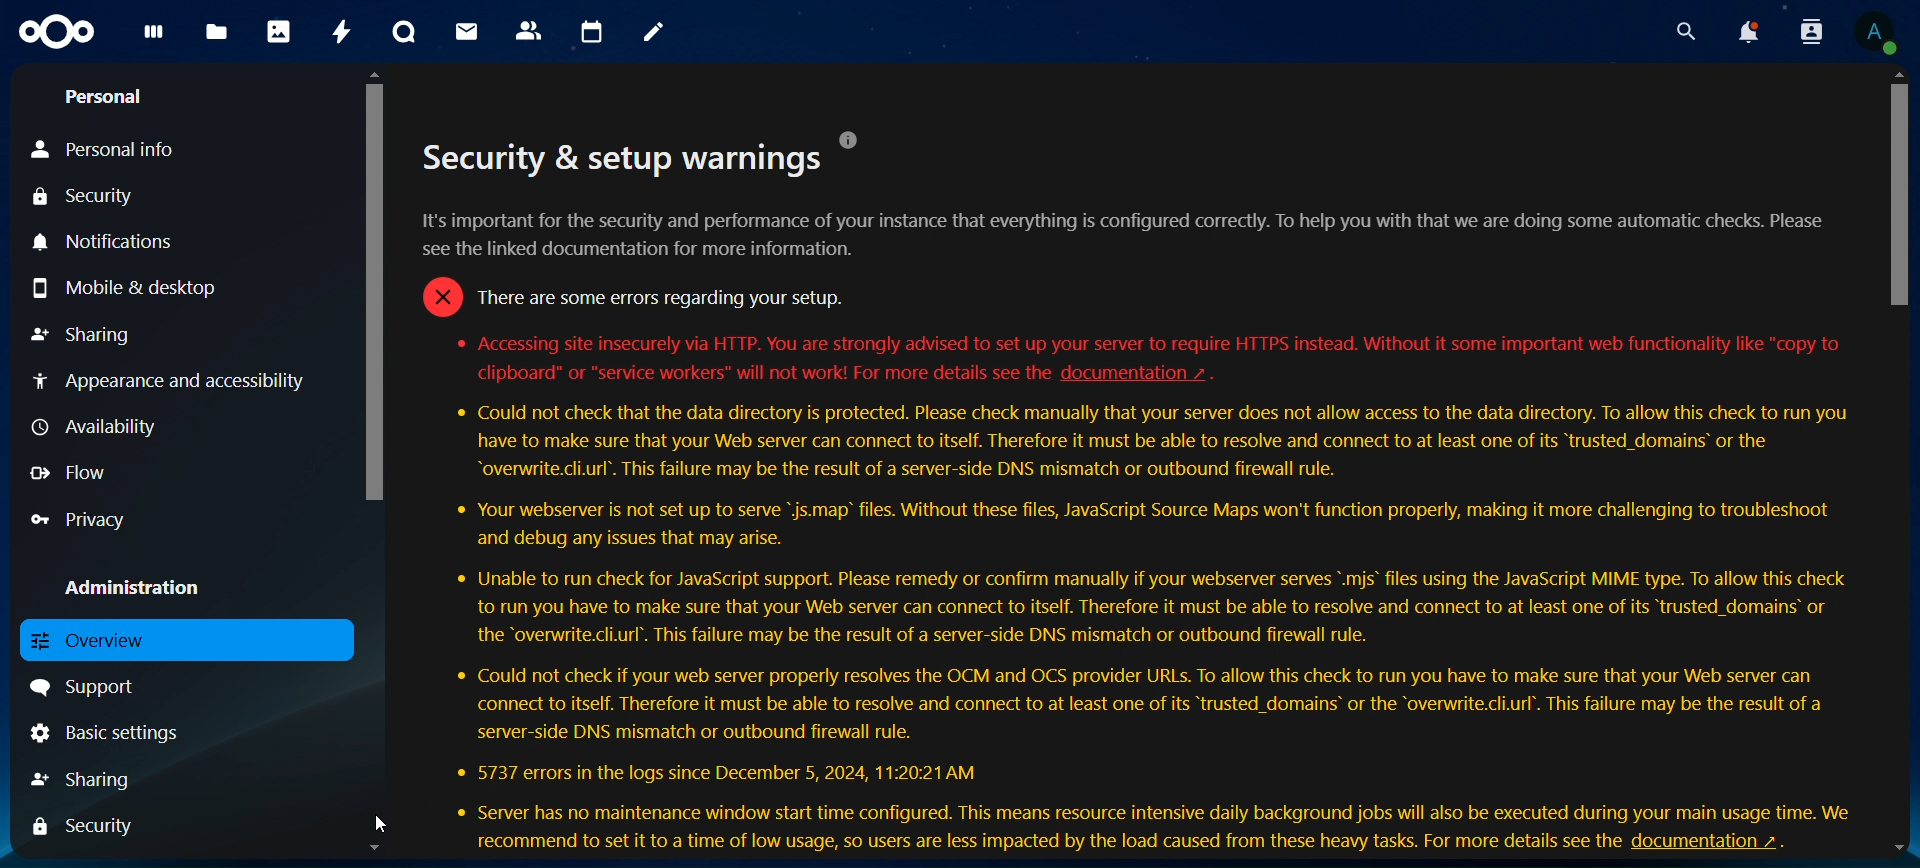 Image resolution: width=1920 pixels, height=868 pixels. What do you see at coordinates (472, 33) in the screenshot?
I see `mail` at bounding box center [472, 33].